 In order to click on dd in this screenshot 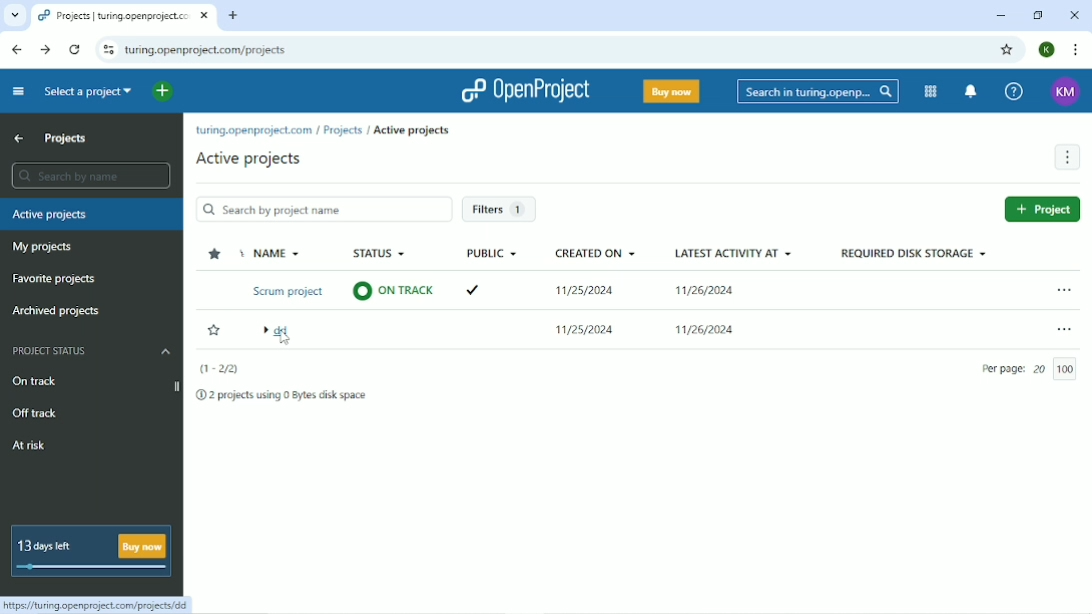, I will do `click(280, 345)`.